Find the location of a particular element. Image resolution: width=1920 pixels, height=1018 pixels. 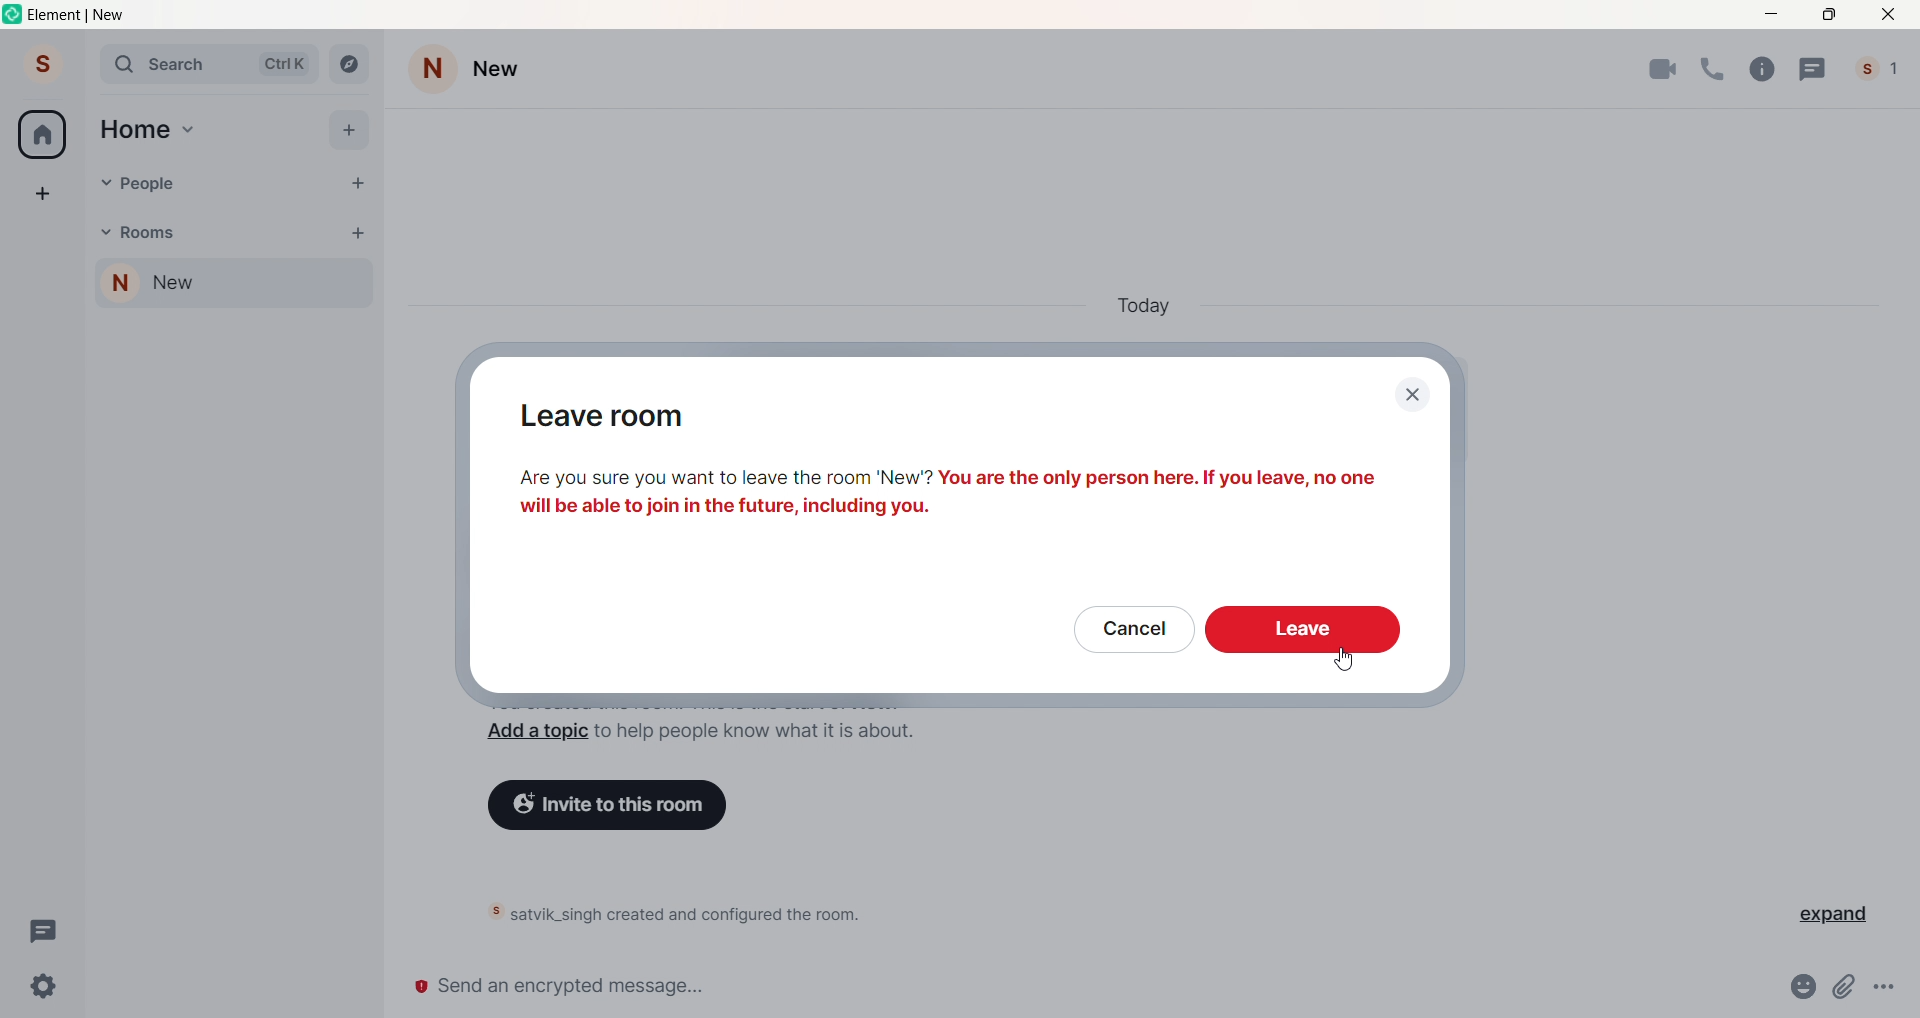

Add is located at coordinates (349, 132).